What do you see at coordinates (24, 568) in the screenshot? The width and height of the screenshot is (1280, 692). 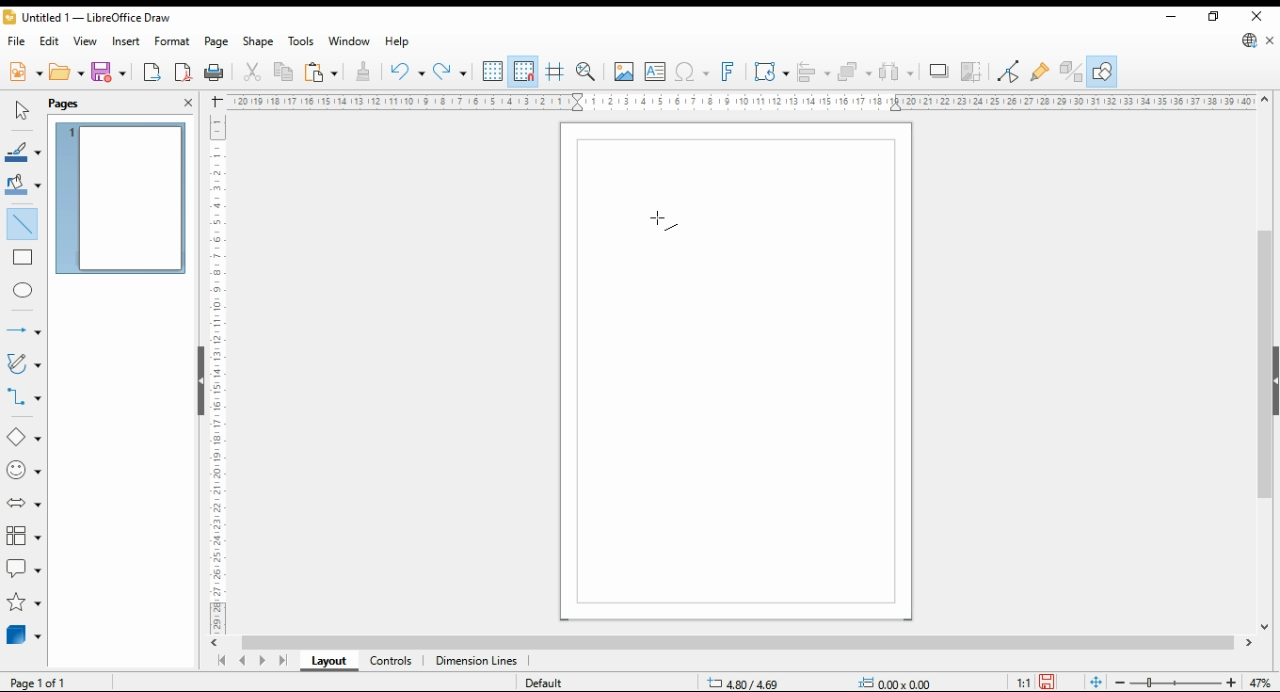 I see `callout shapes` at bounding box center [24, 568].